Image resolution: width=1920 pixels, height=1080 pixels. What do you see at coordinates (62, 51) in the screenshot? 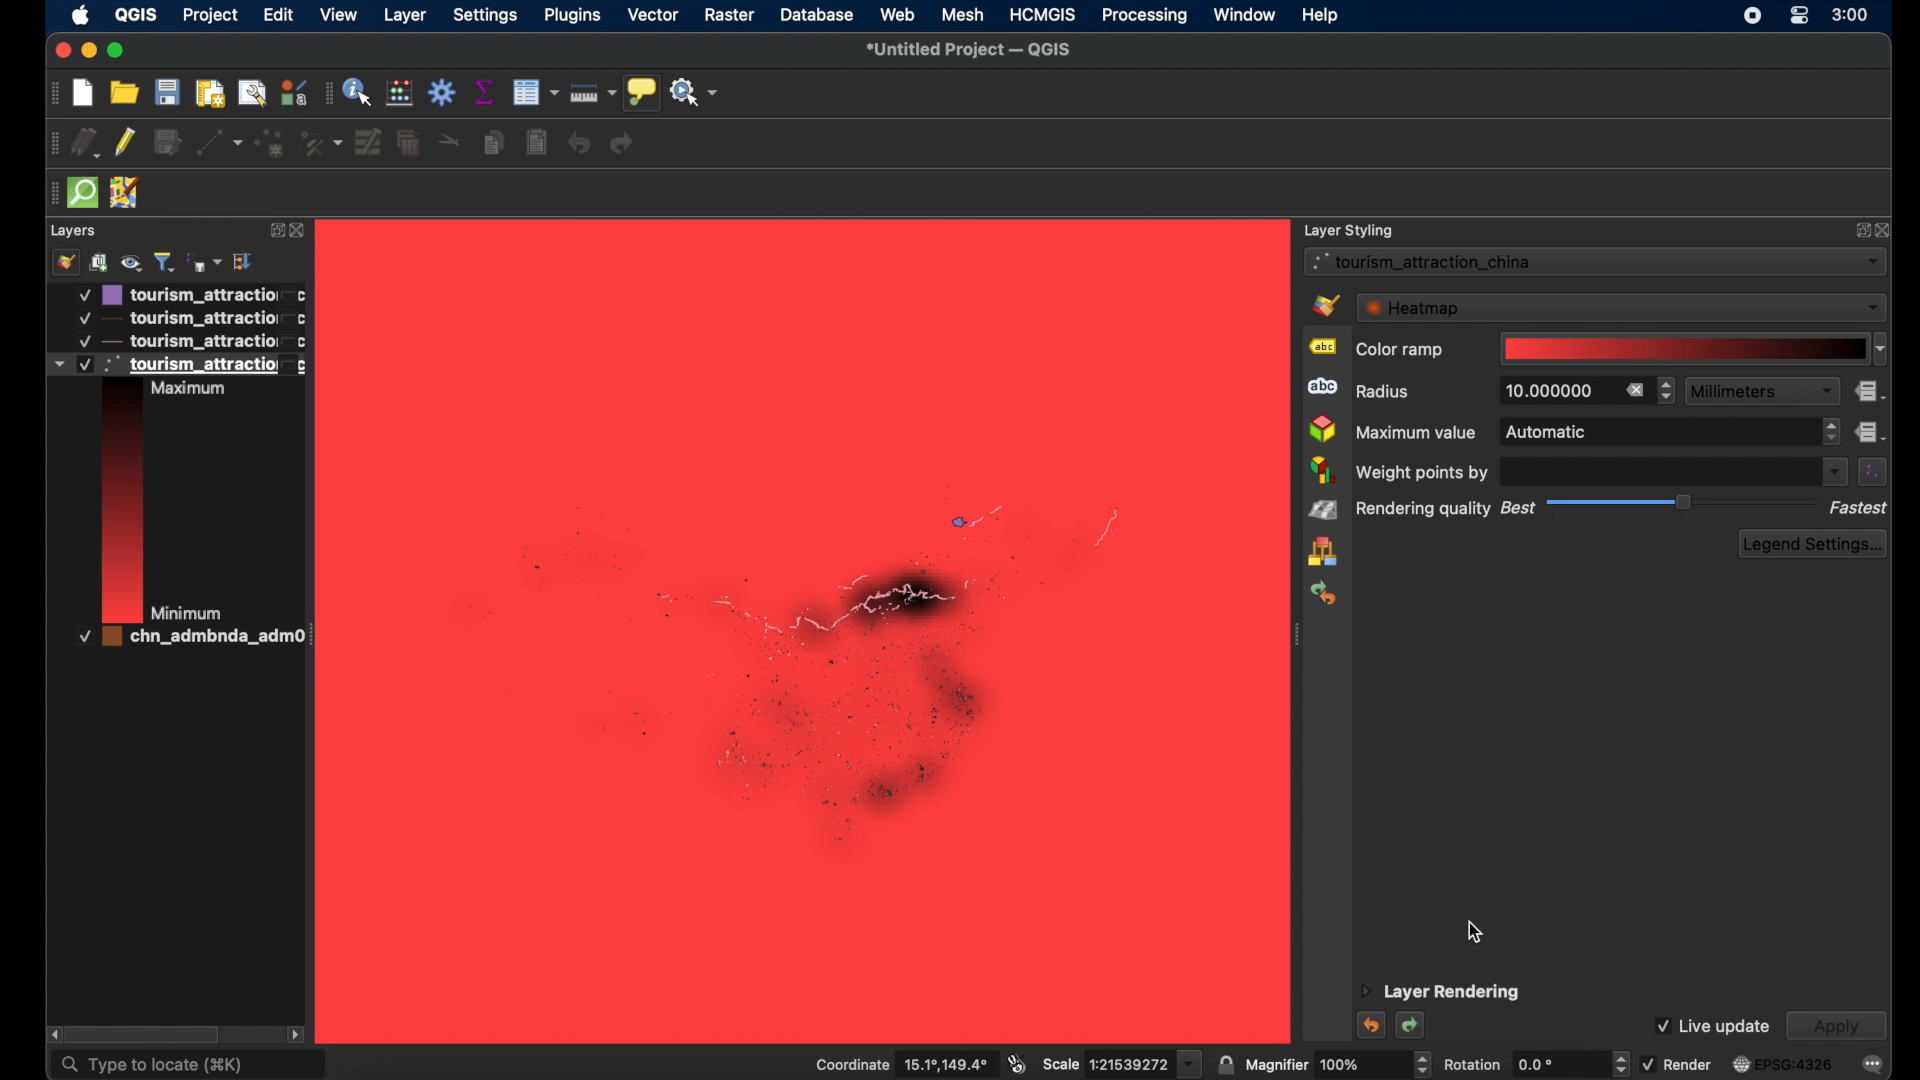
I see `close` at bounding box center [62, 51].